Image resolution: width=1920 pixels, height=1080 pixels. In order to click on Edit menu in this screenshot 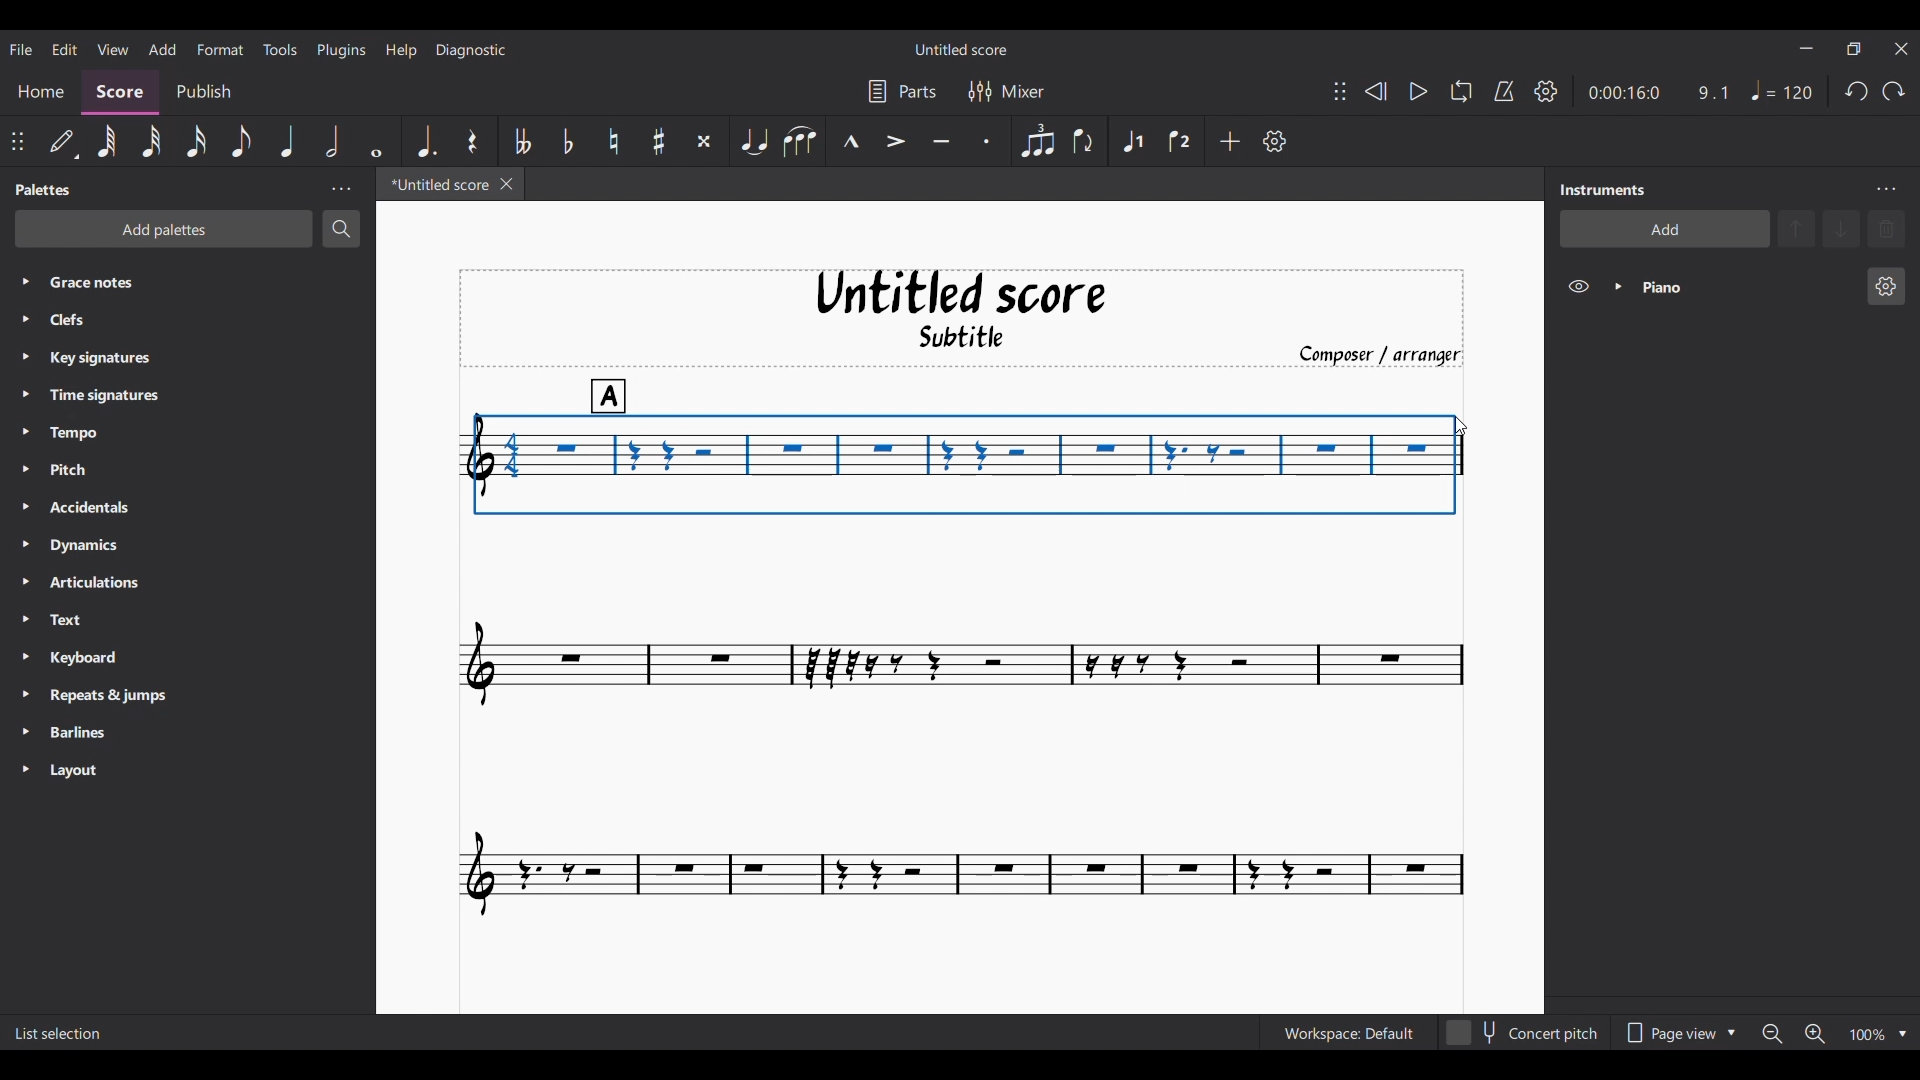, I will do `click(63, 48)`.